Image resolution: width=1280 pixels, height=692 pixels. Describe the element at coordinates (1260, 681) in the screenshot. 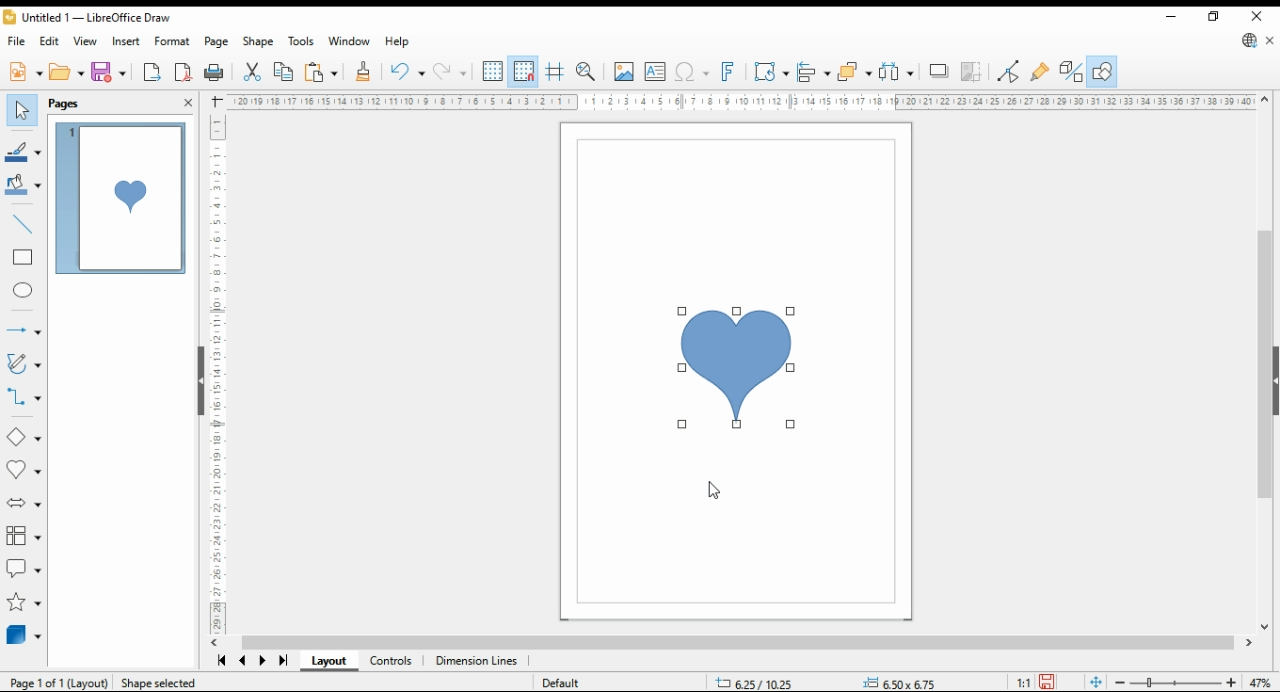

I see `zoom factor` at that location.